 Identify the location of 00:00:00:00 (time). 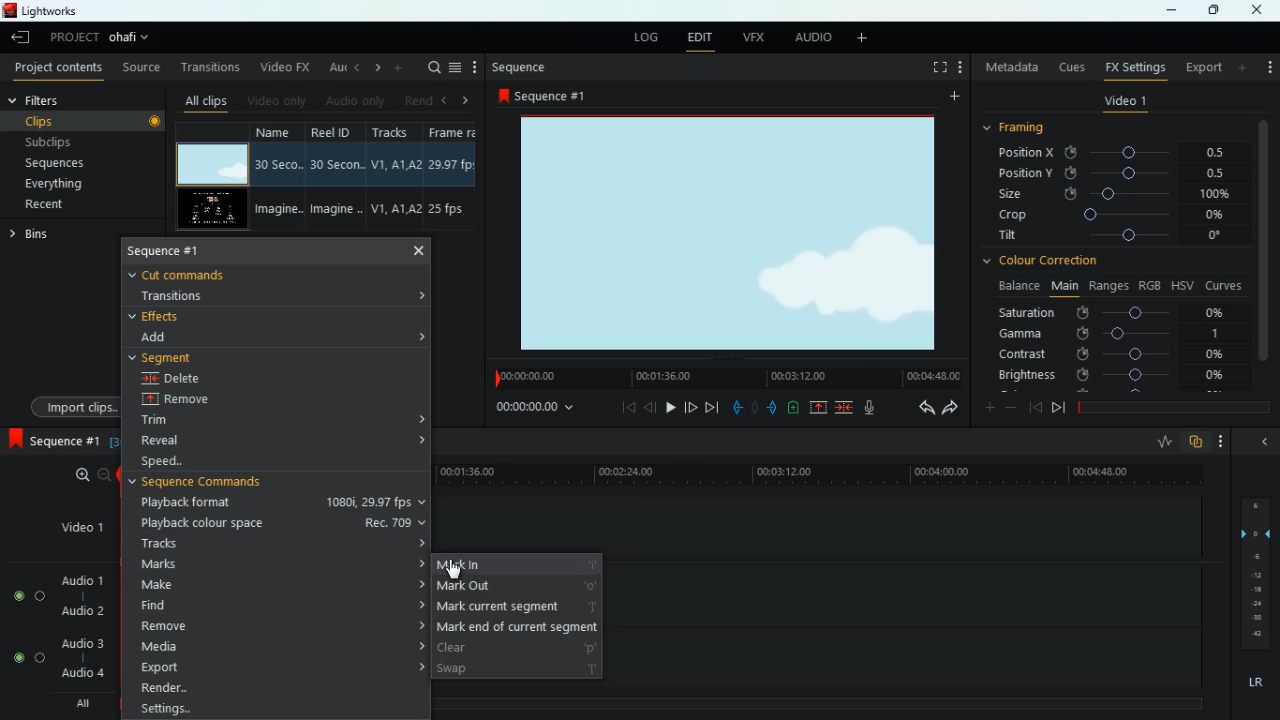
(518, 408).